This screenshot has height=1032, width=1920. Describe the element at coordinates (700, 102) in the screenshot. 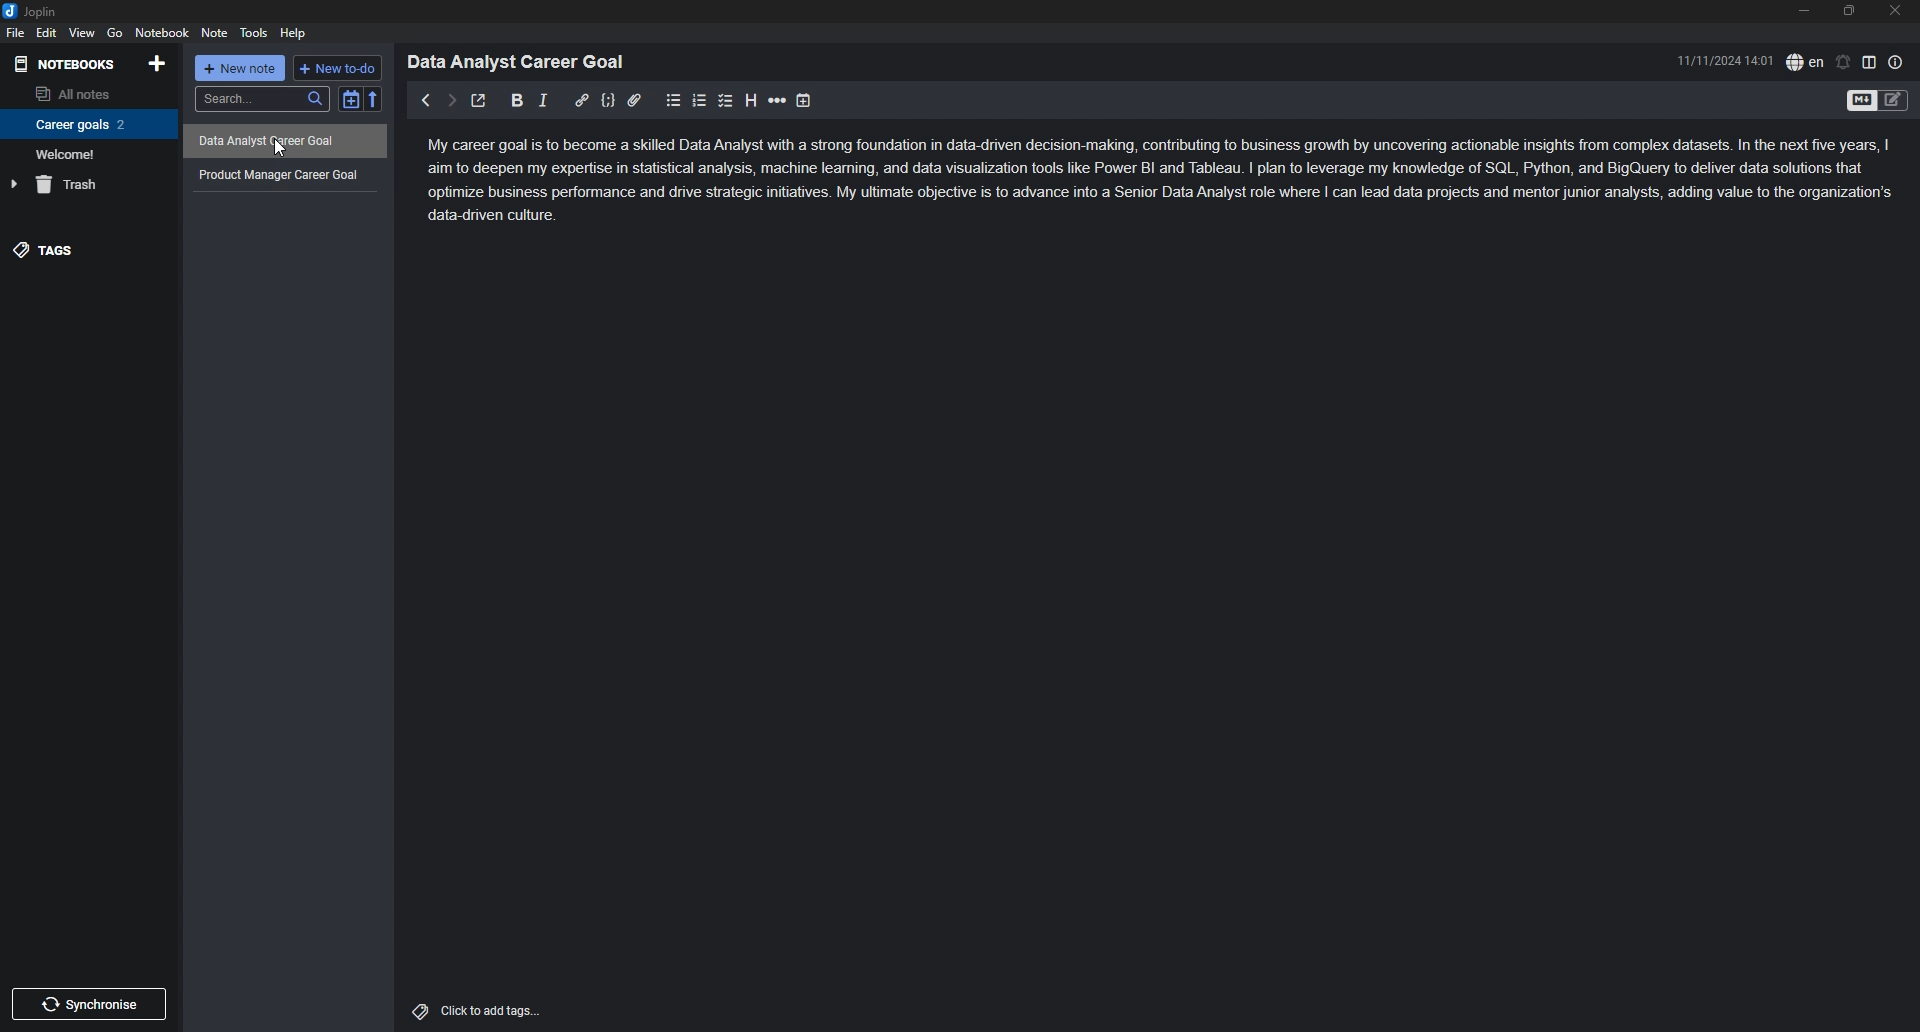

I see `numbered list` at that location.